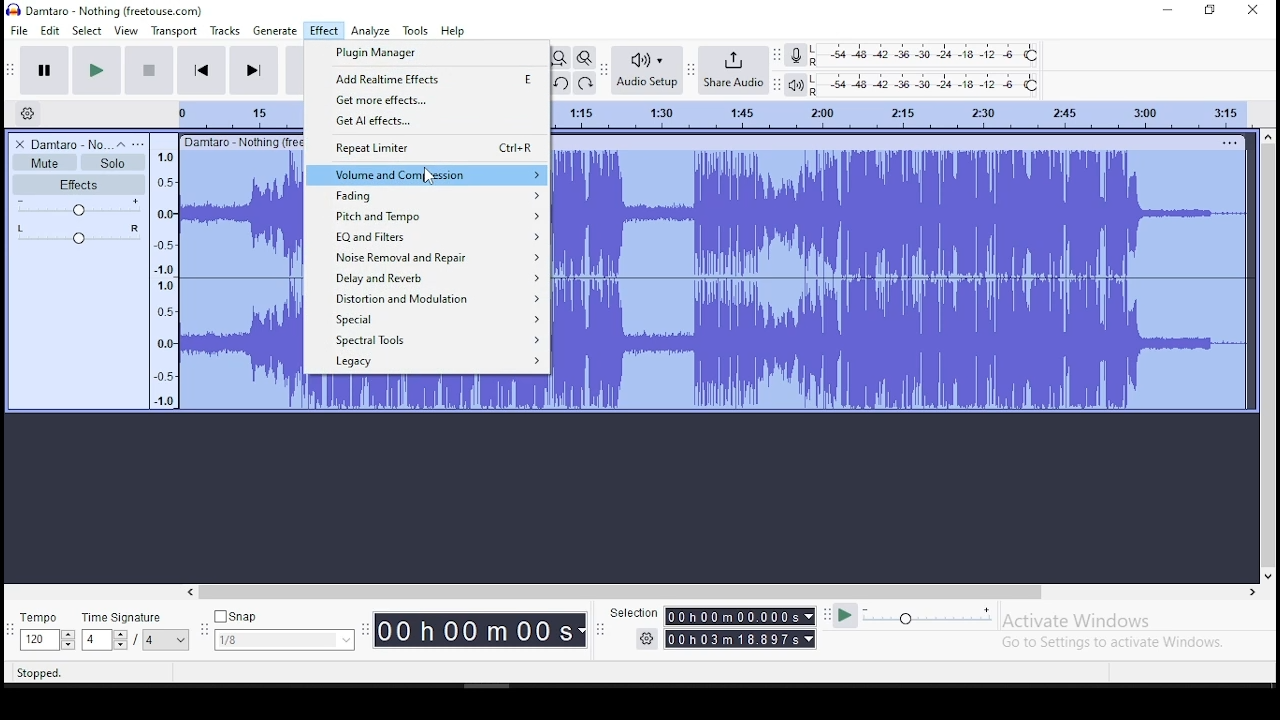  I want to click on snap, so click(283, 628).